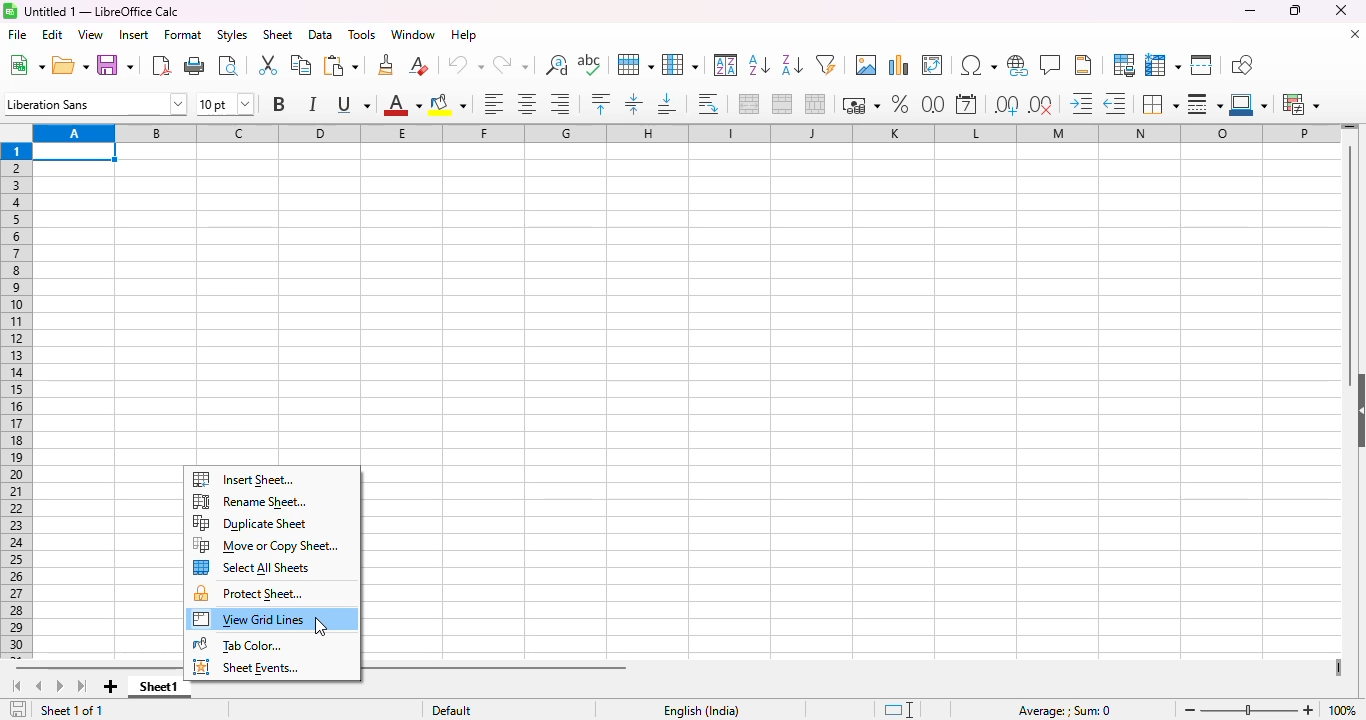 This screenshot has height=720, width=1366. Describe the element at coordinates (1083, 65) in the screenshot. I see `headers and footers` at that location.